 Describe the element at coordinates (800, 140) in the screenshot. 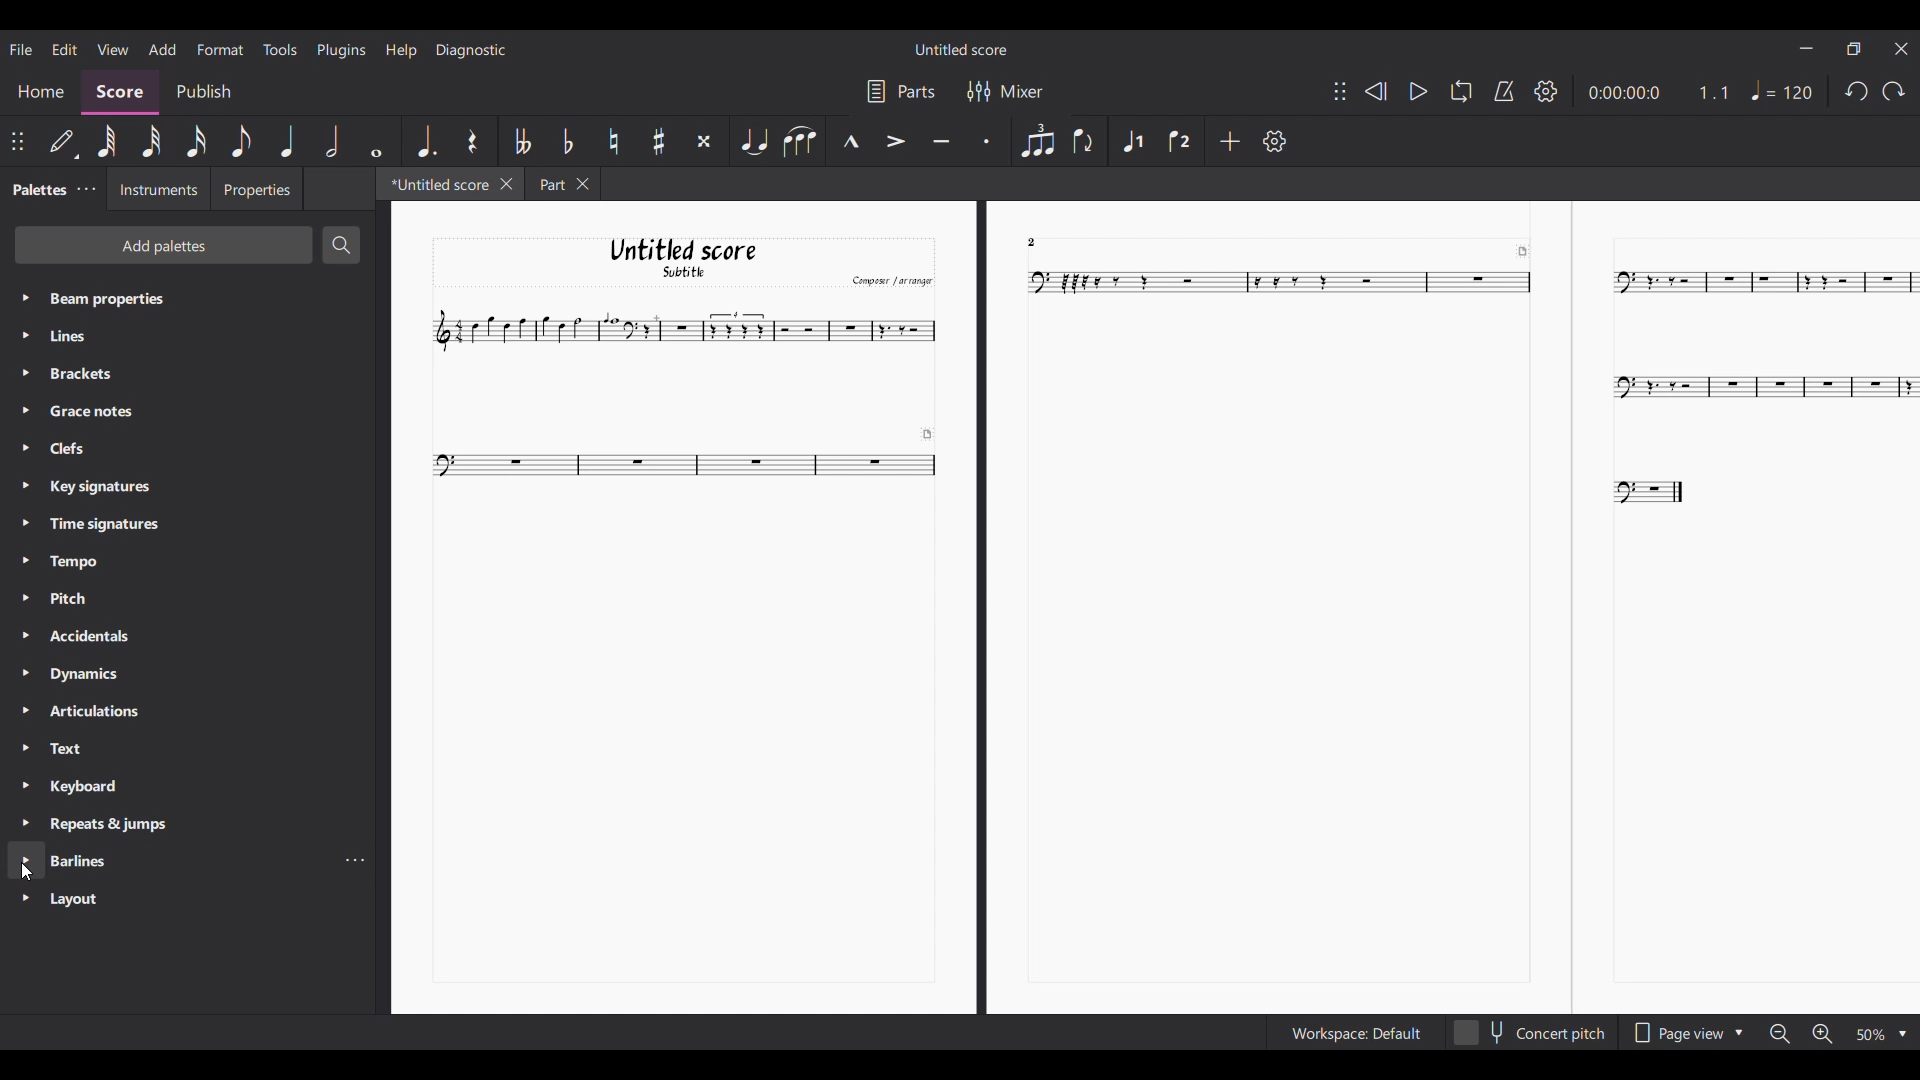

I see `Slur` at that location.